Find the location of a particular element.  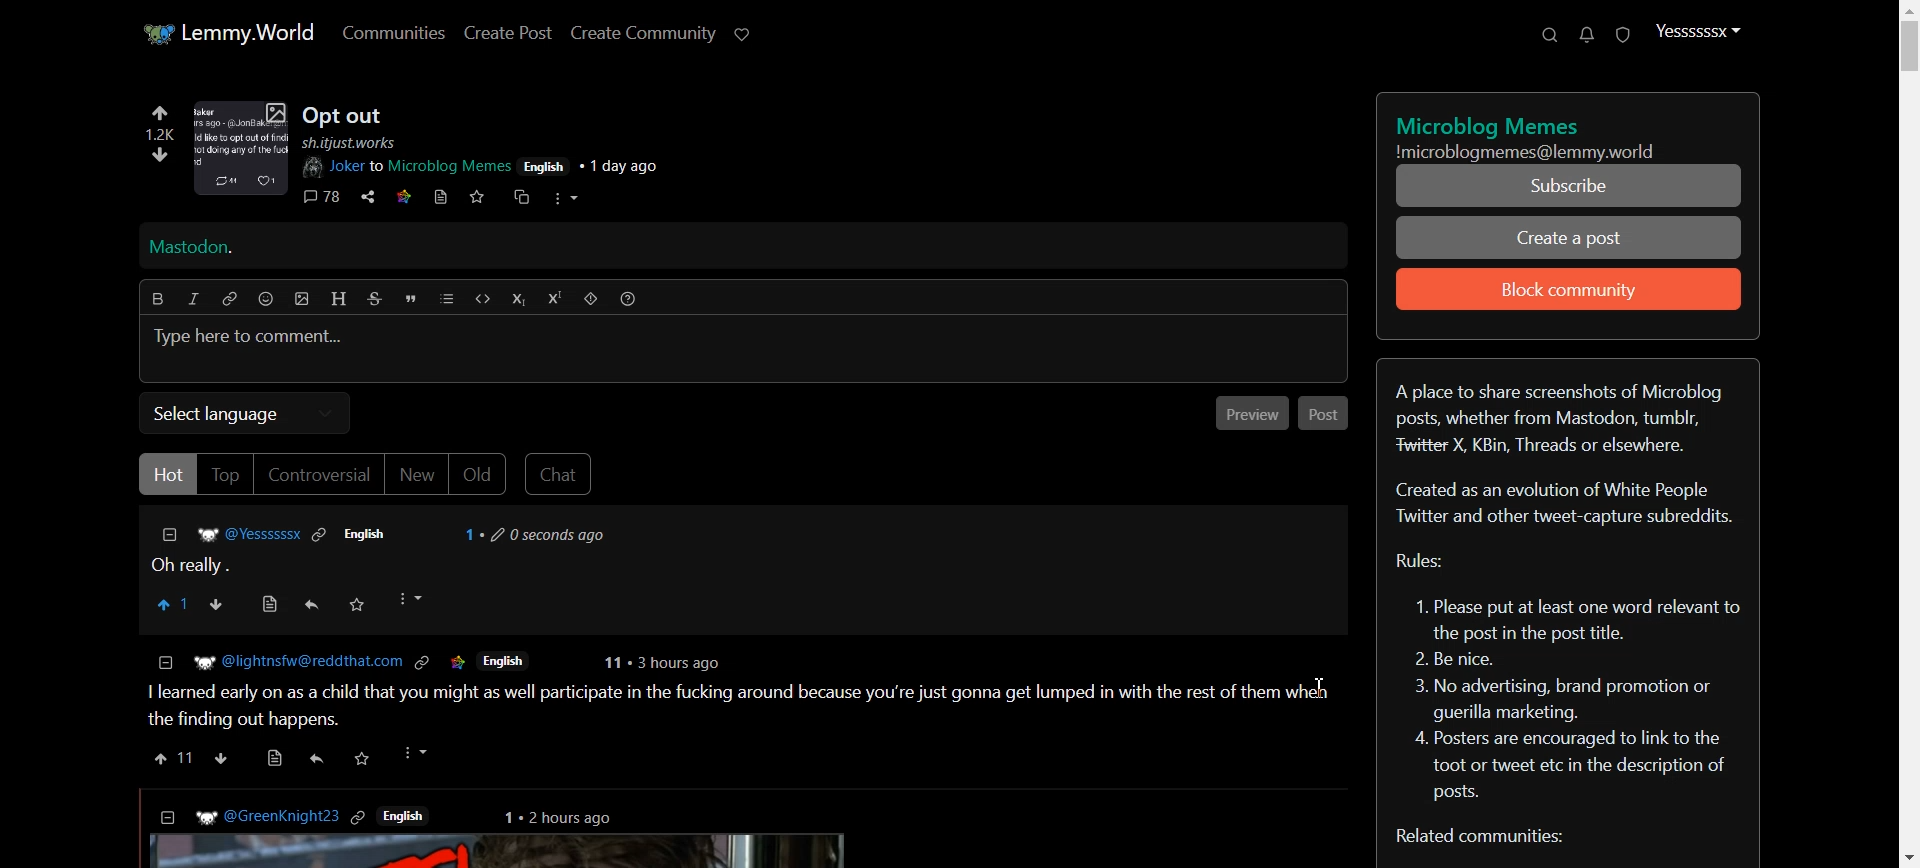

Controversial  is located at coordinates (319, 475).